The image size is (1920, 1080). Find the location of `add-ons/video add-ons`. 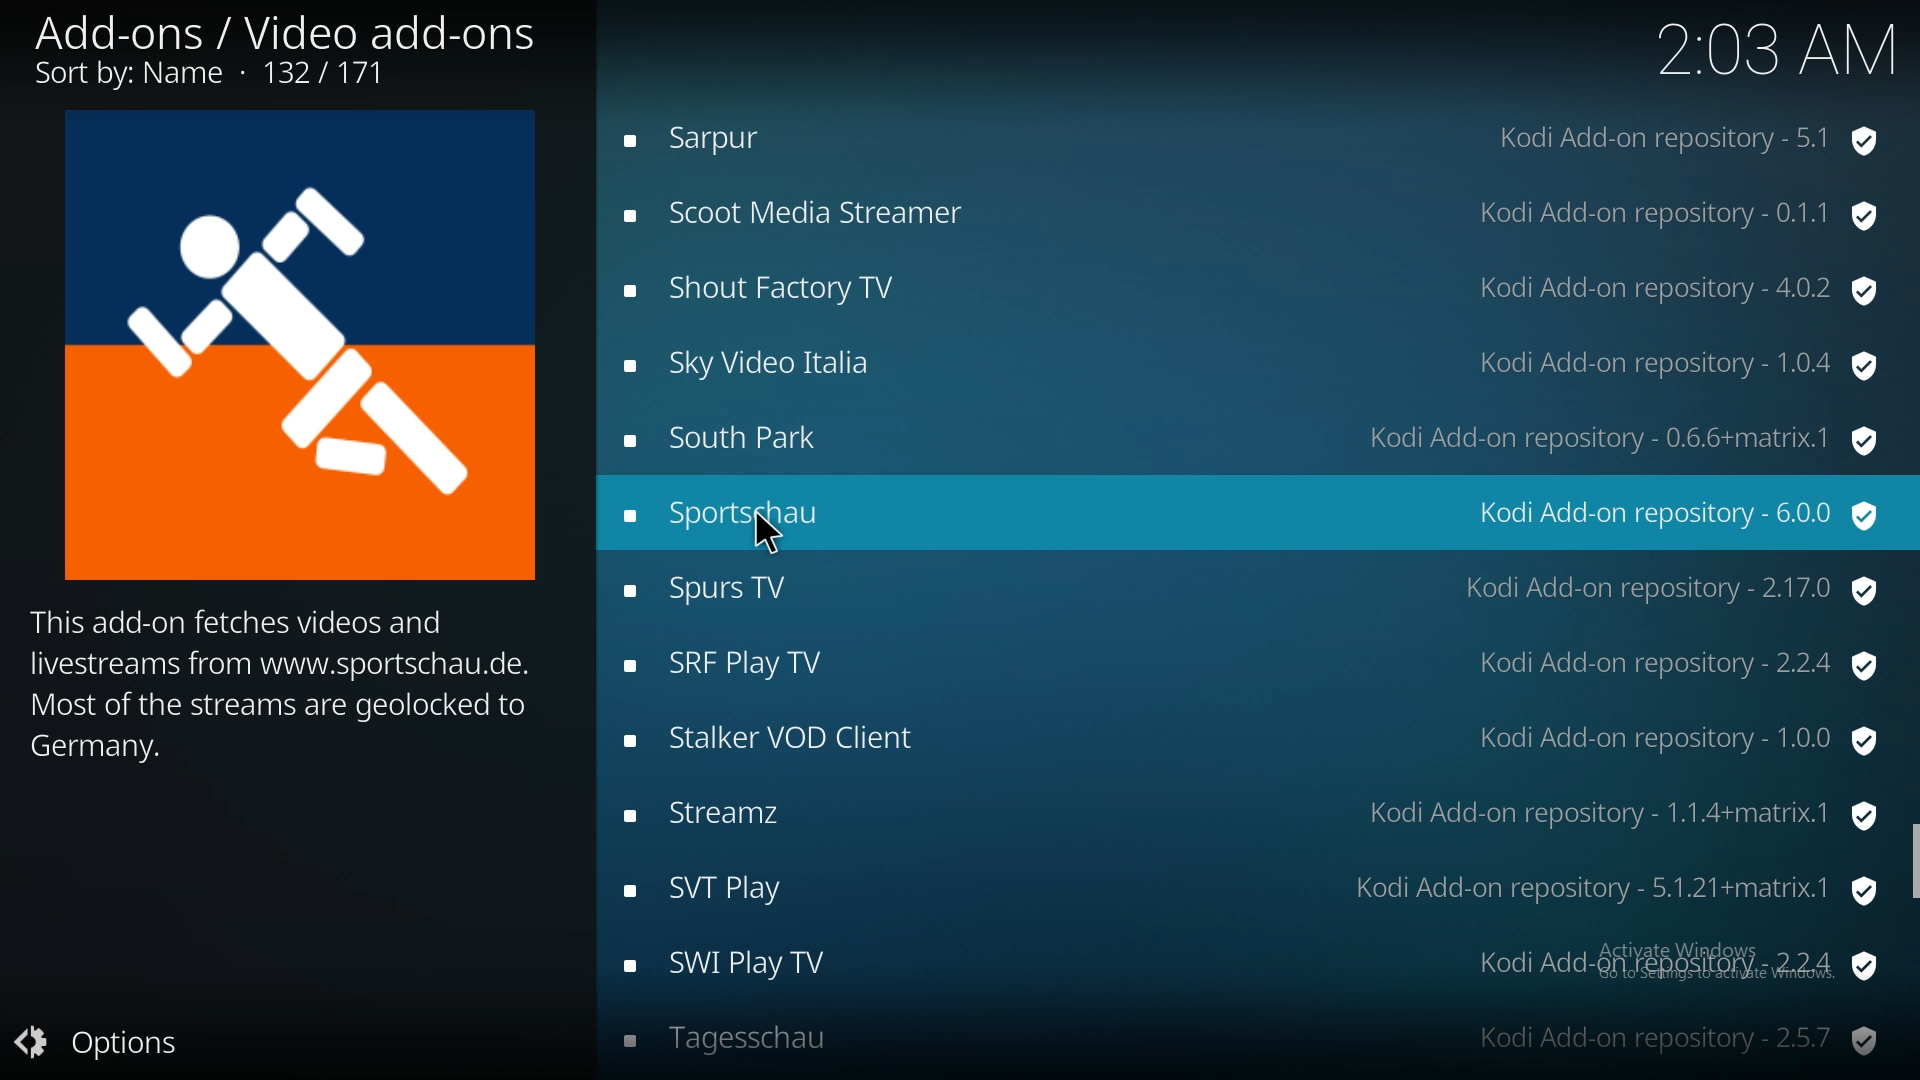

add-ons/video add-ons is located at coordinates (298, 48).